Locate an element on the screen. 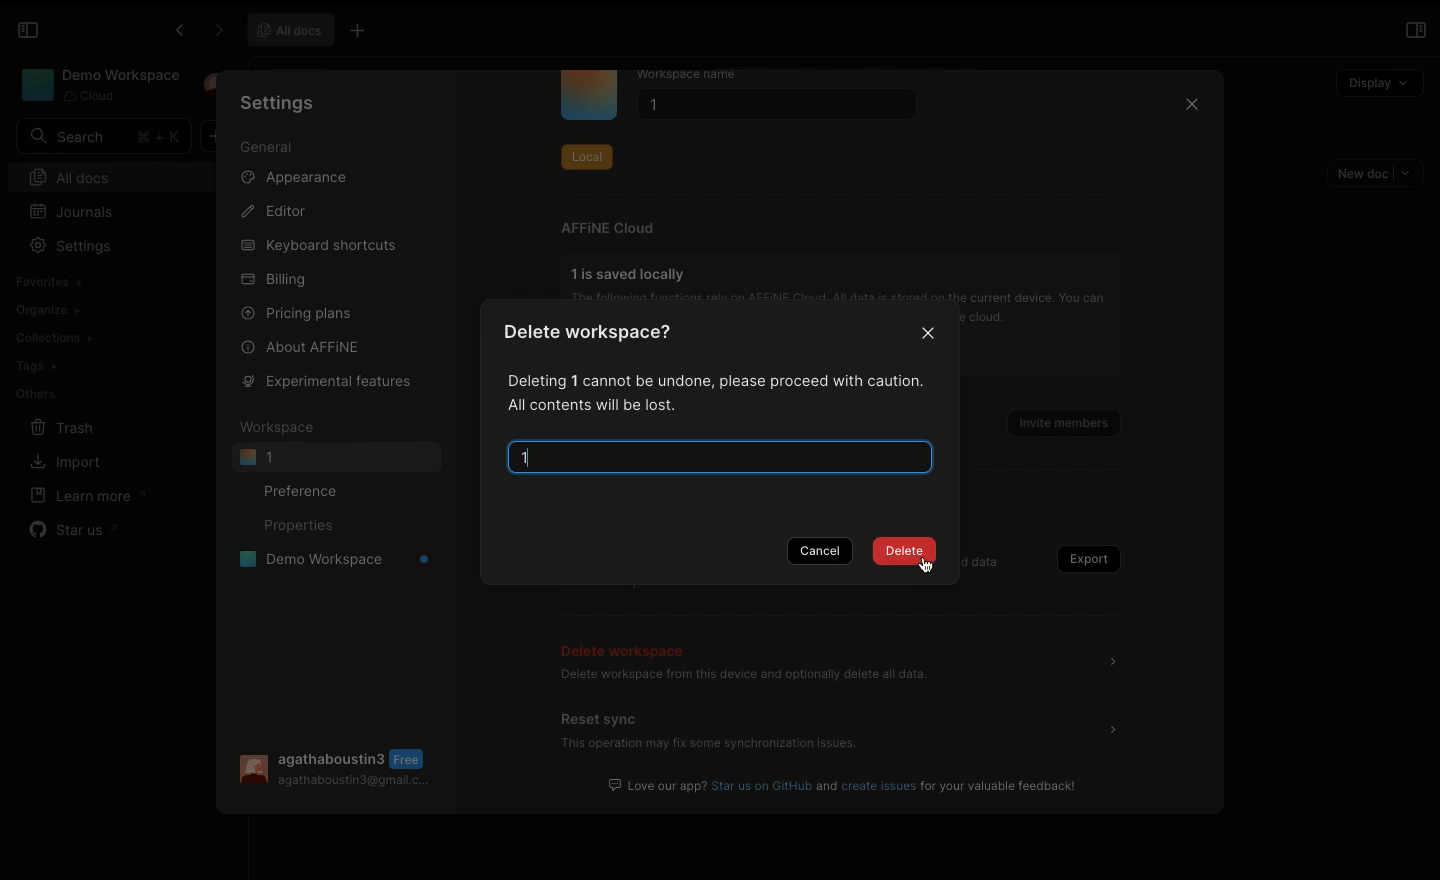 This screenshot has width=1440, height=880. Learn more is located at coordinates (89, 495).